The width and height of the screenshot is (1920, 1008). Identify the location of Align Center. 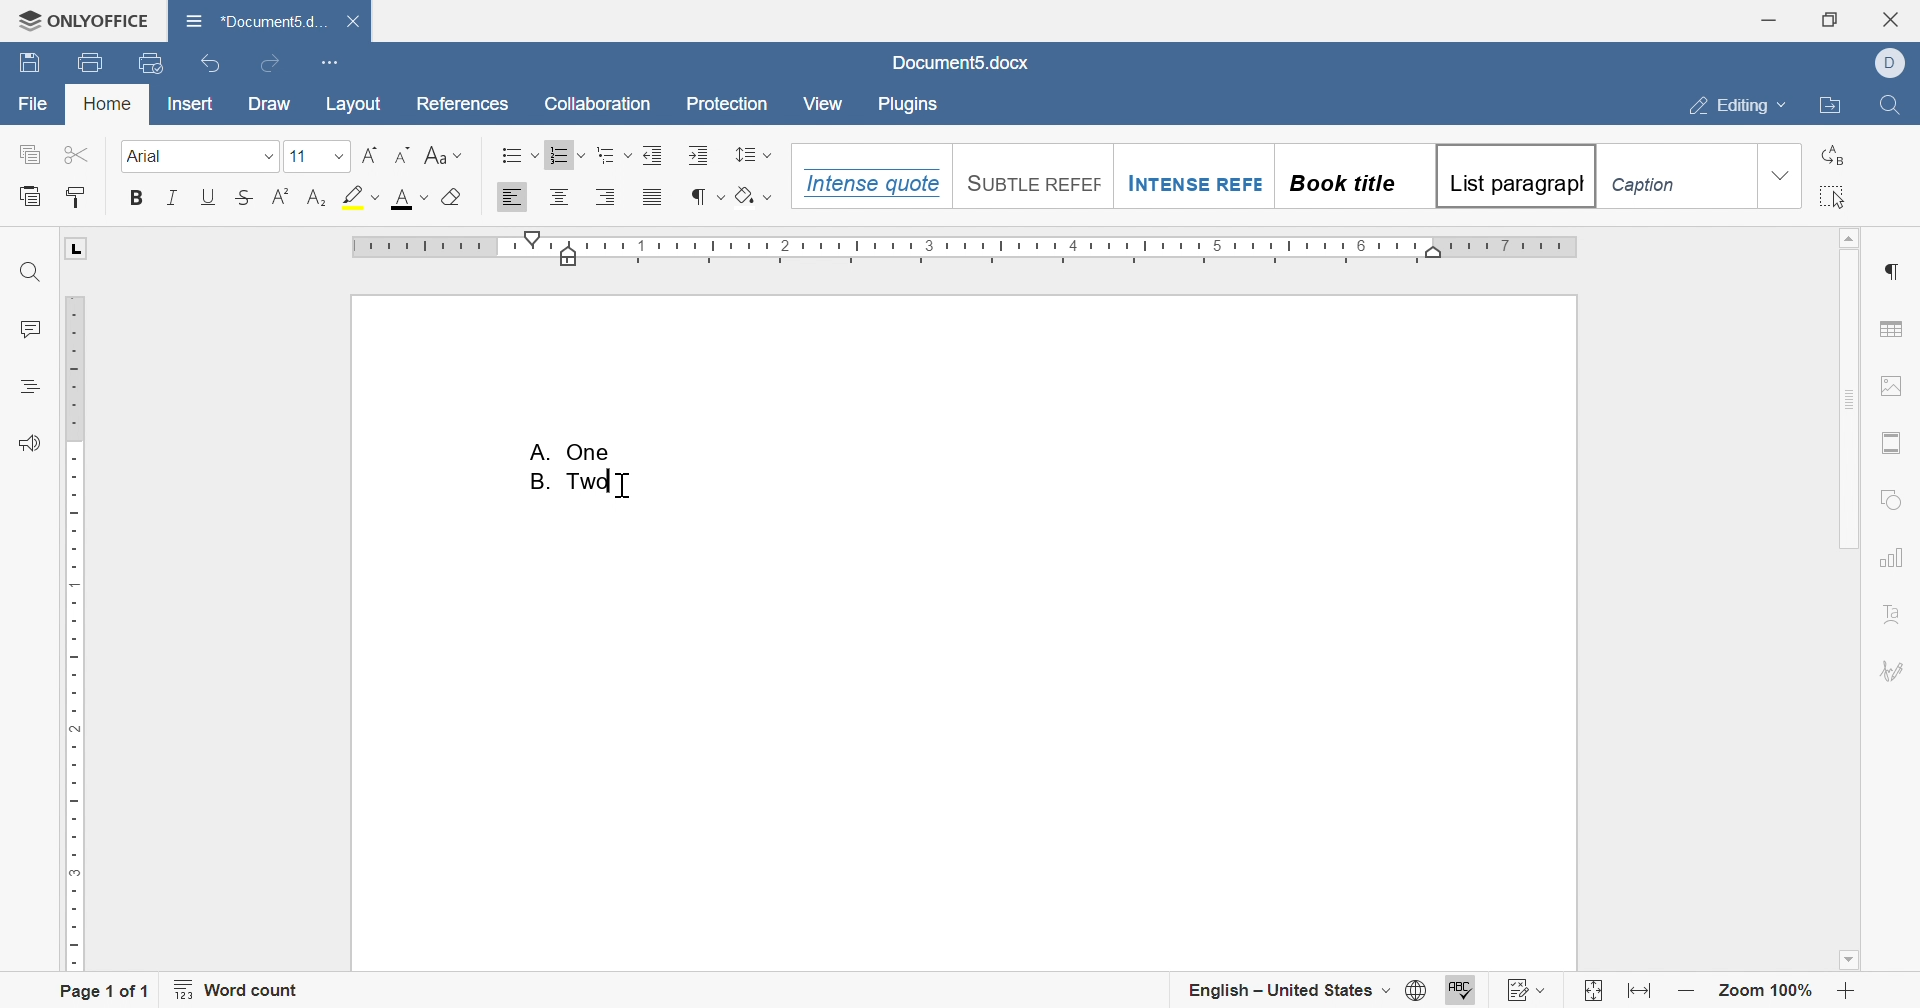
(559, 197).